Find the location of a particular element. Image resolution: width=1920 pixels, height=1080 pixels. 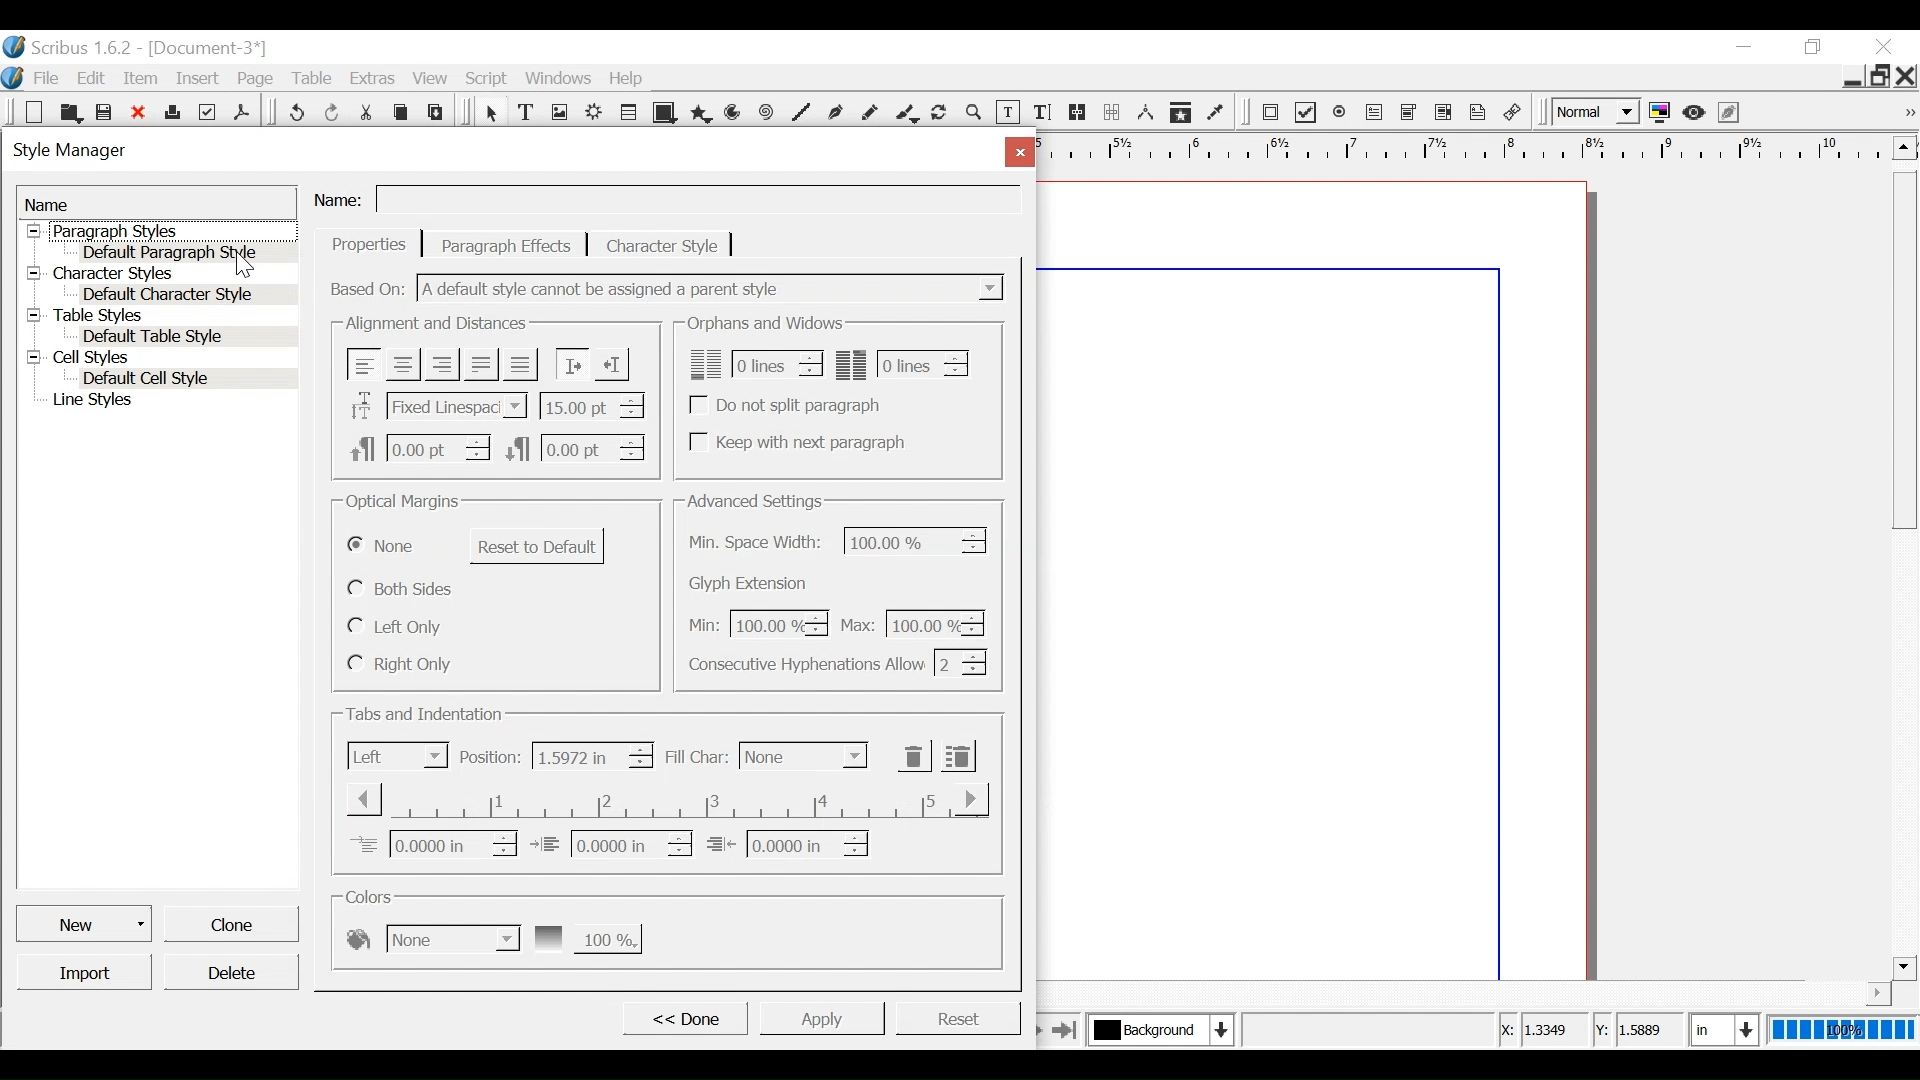

Close is located at coordinates (1907, 75).